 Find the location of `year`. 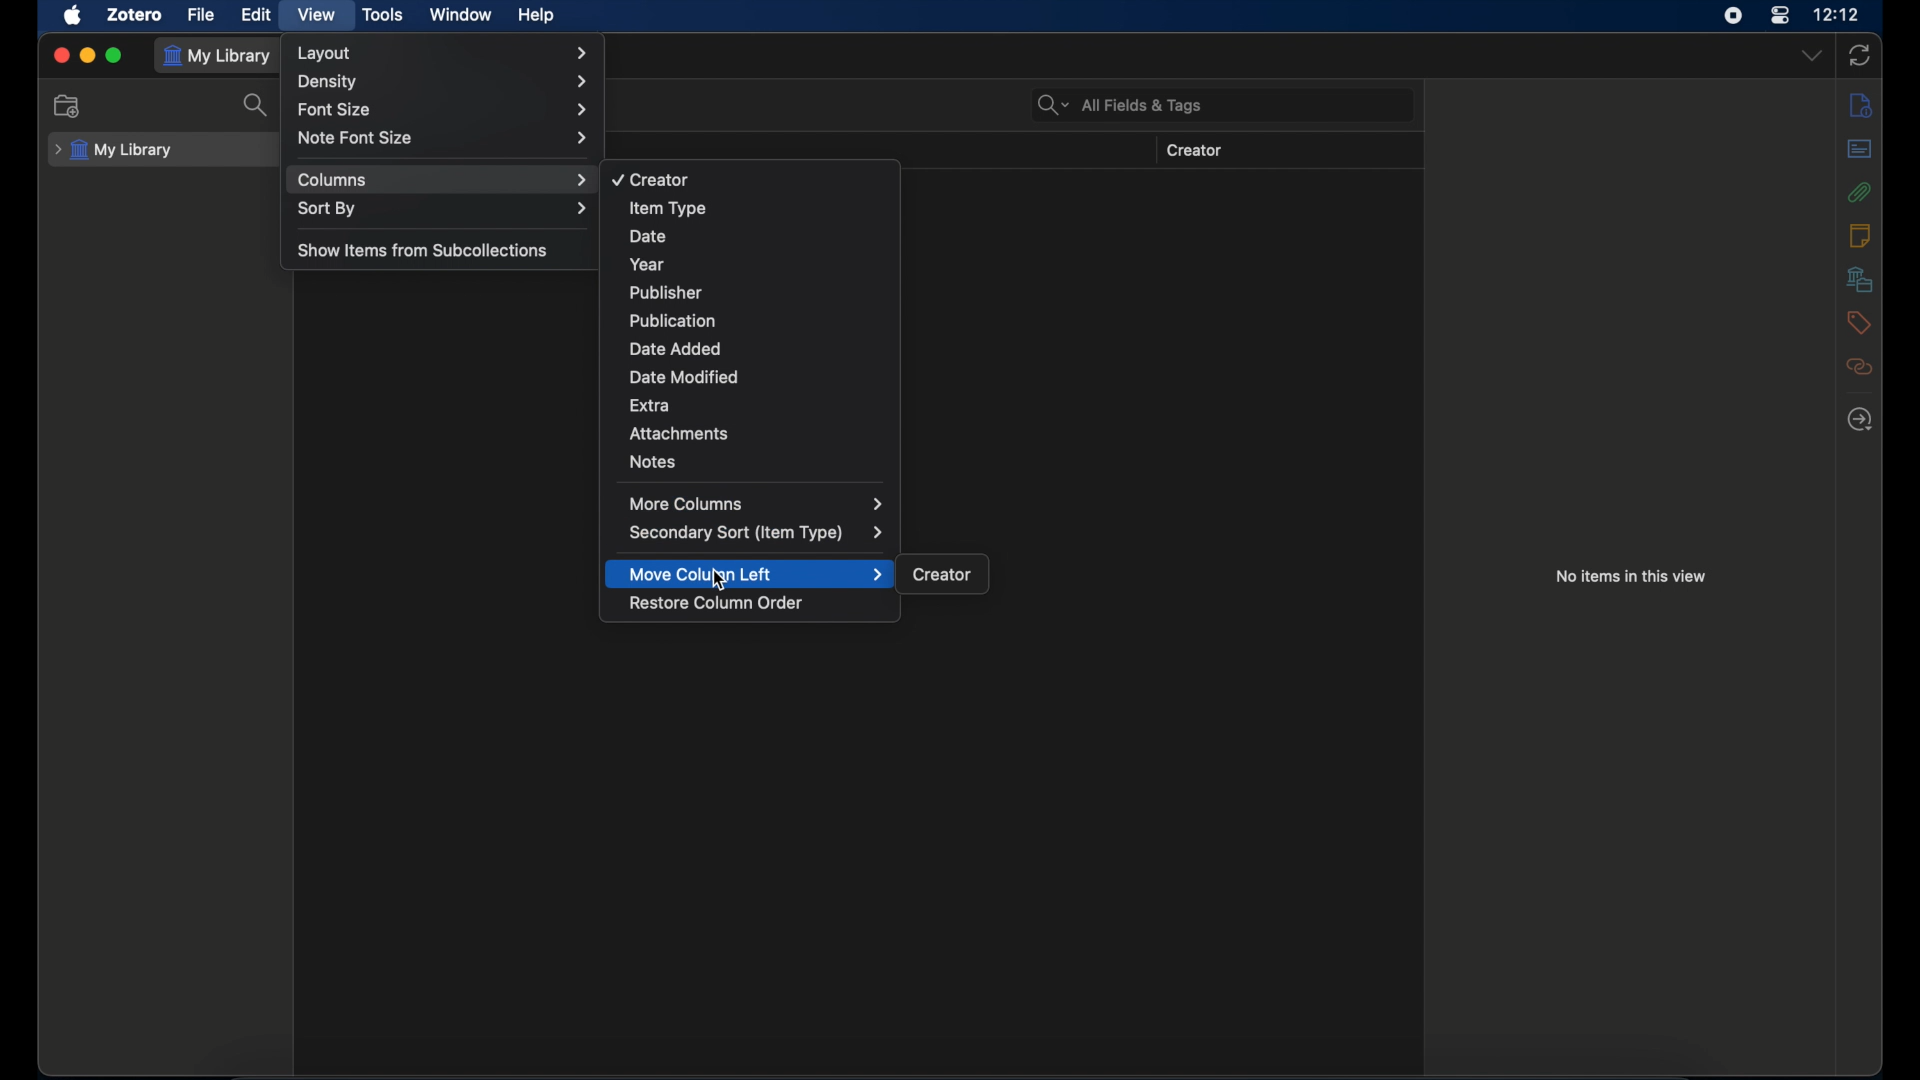

year is located at coordinates (644, 264).